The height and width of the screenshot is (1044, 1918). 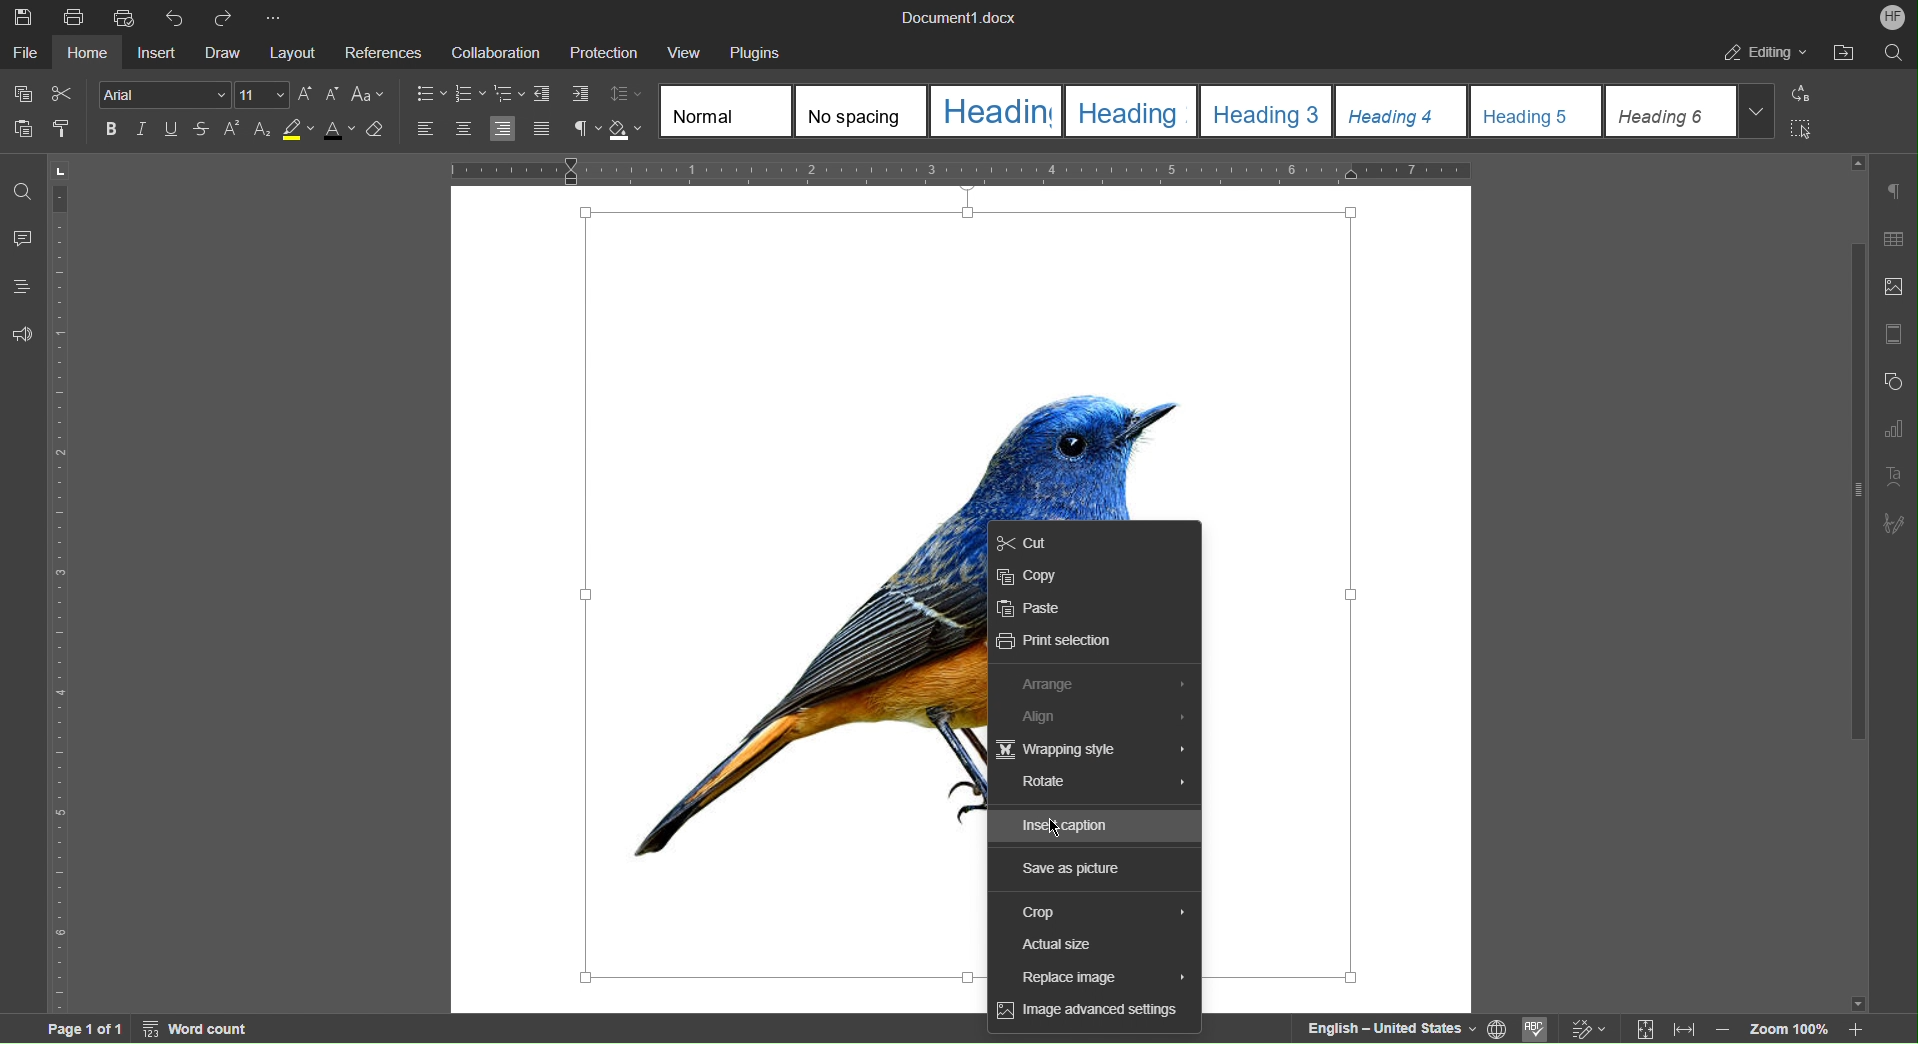 I want to click on Graphs, so click(x=1892, y=430).